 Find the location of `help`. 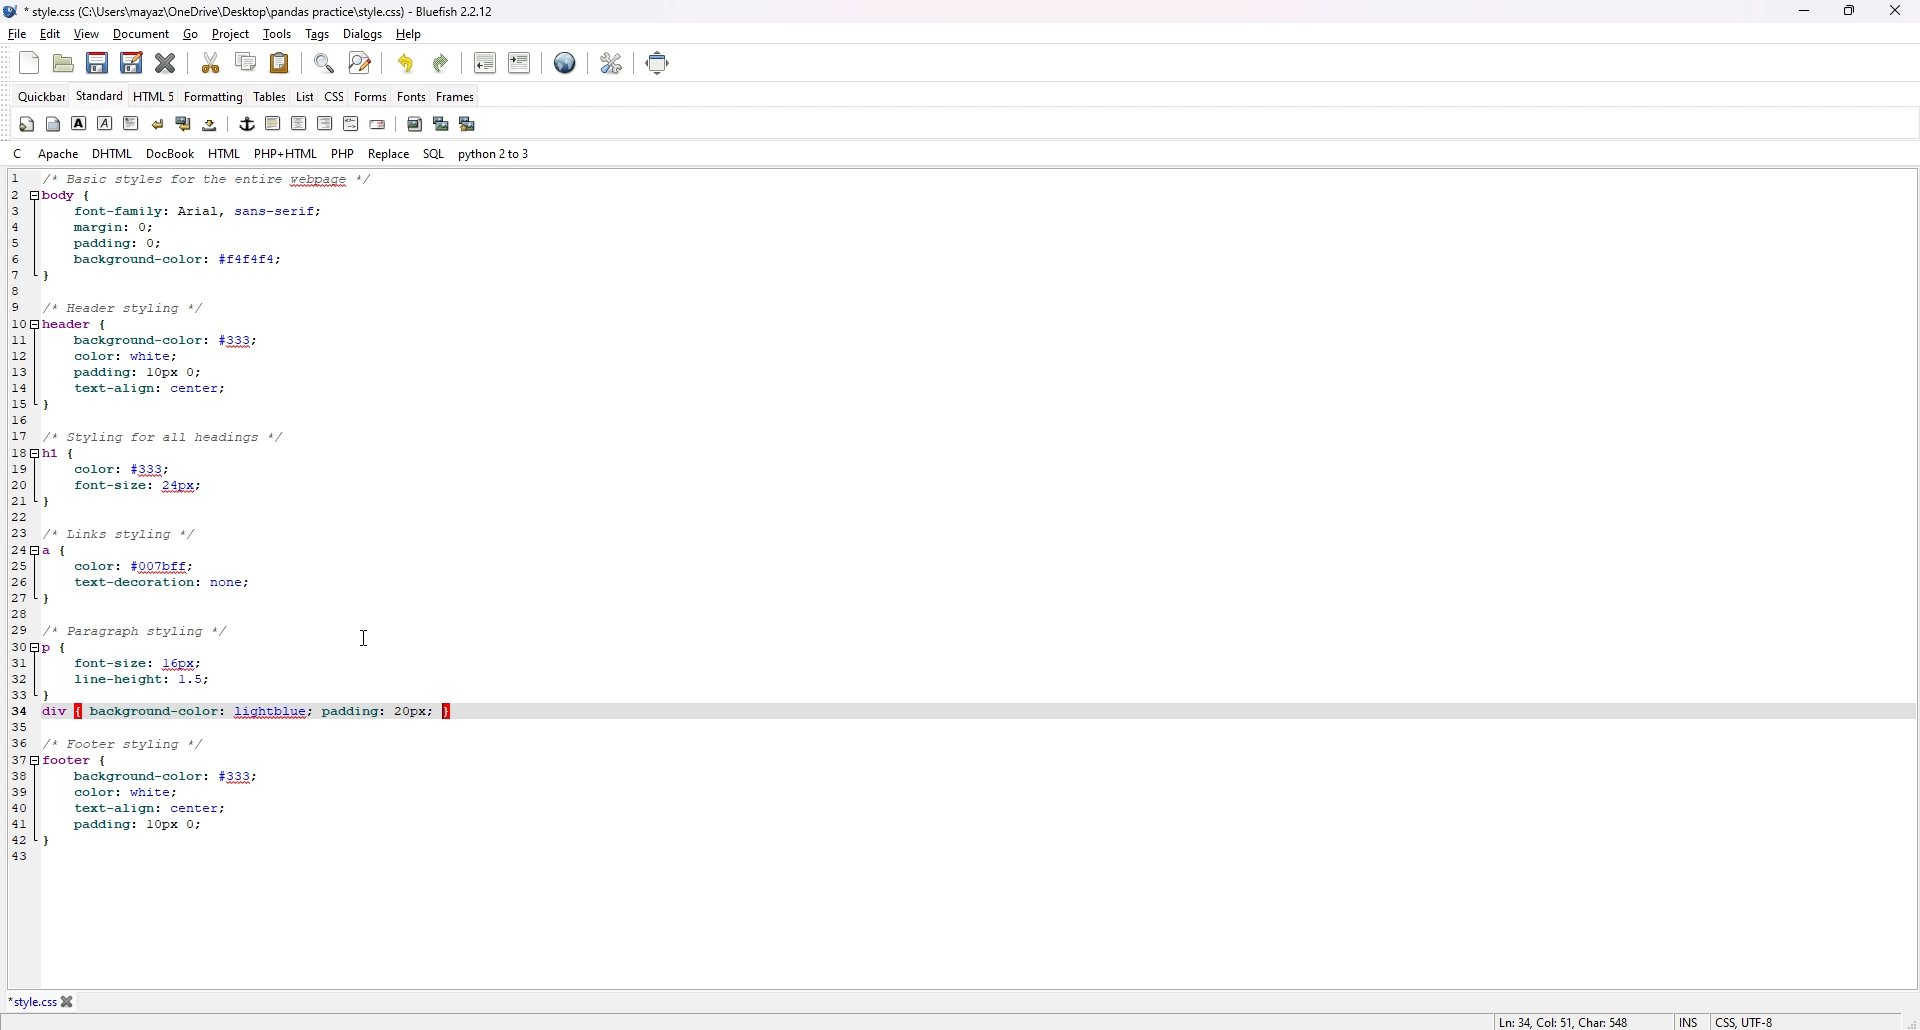

help is located at coordinates (409, 33).